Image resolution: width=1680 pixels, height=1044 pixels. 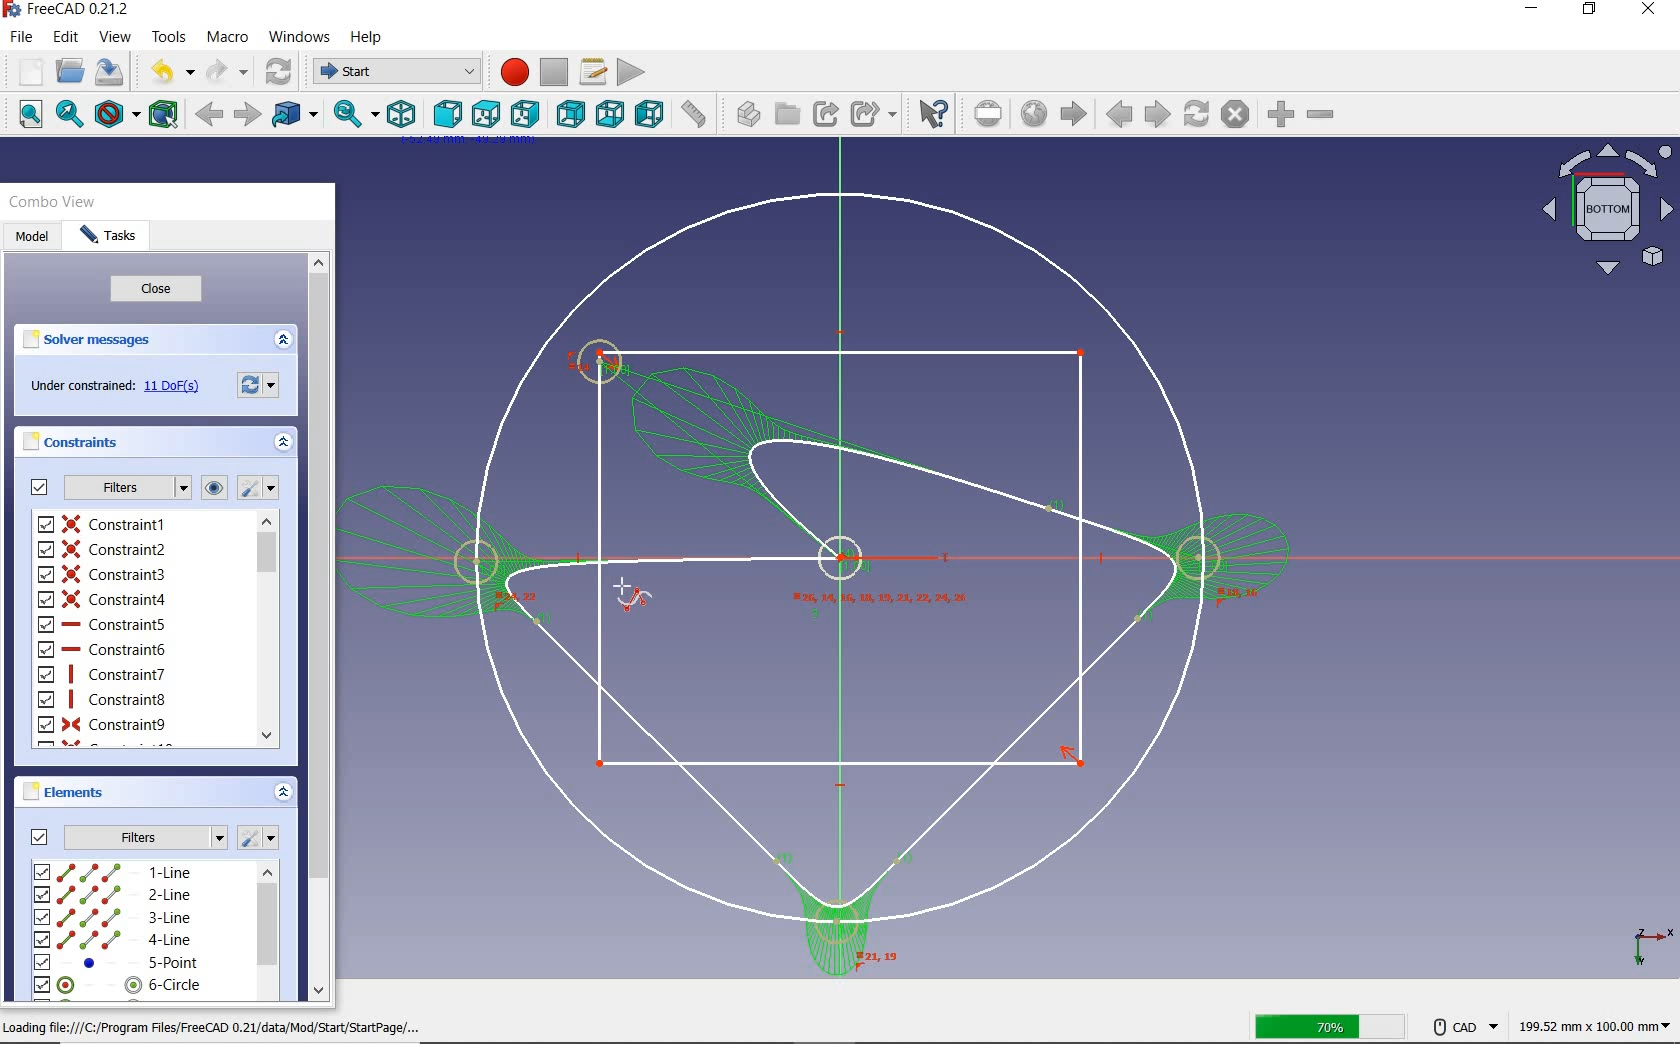 I want to click on expand, so click(x=281, y=440).